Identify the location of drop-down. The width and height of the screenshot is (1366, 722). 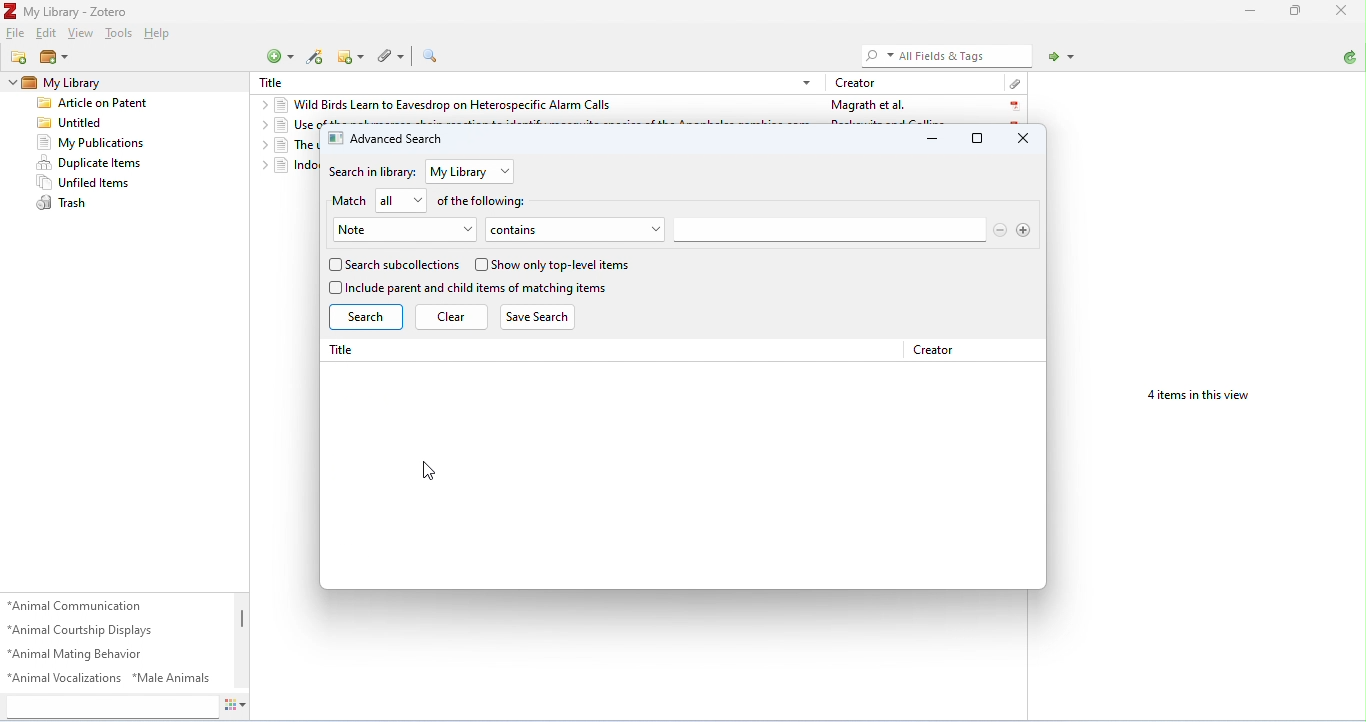
(504, 172).